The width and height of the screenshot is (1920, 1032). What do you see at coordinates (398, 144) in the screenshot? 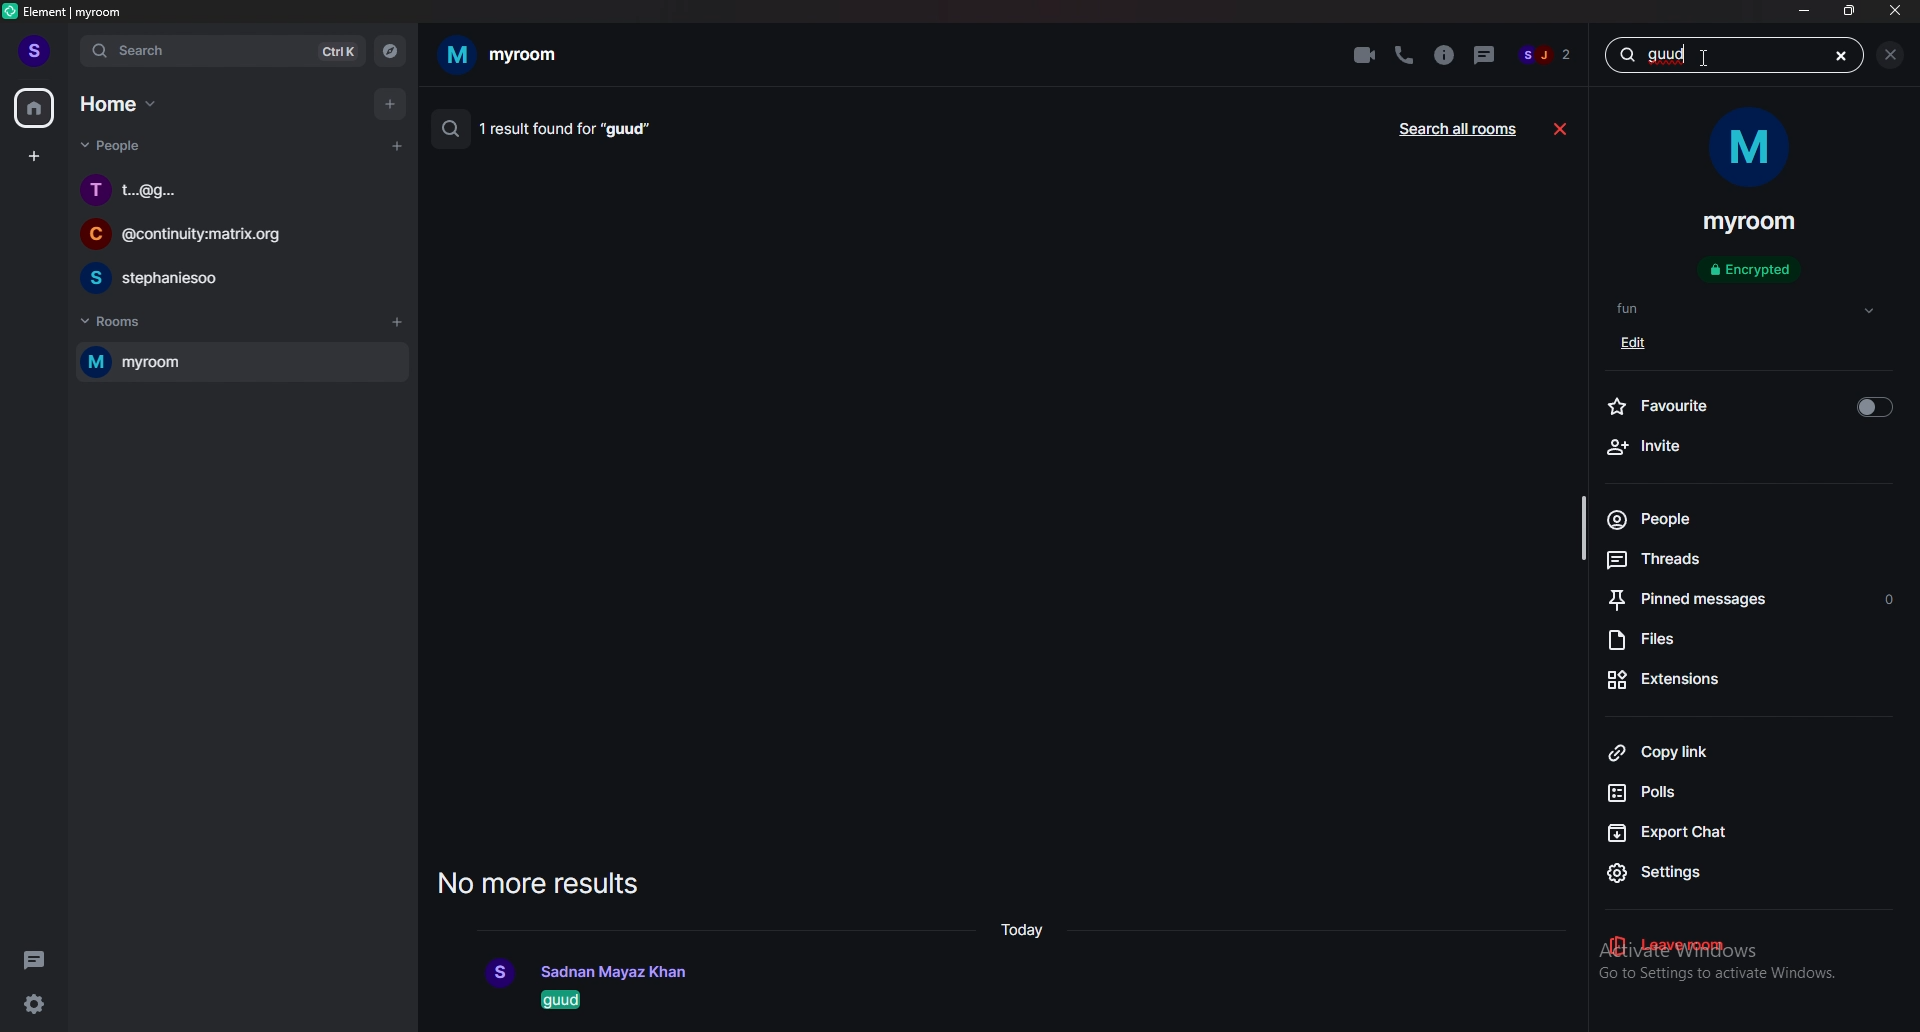
I see `start chat` at bounding box center [398, 144].